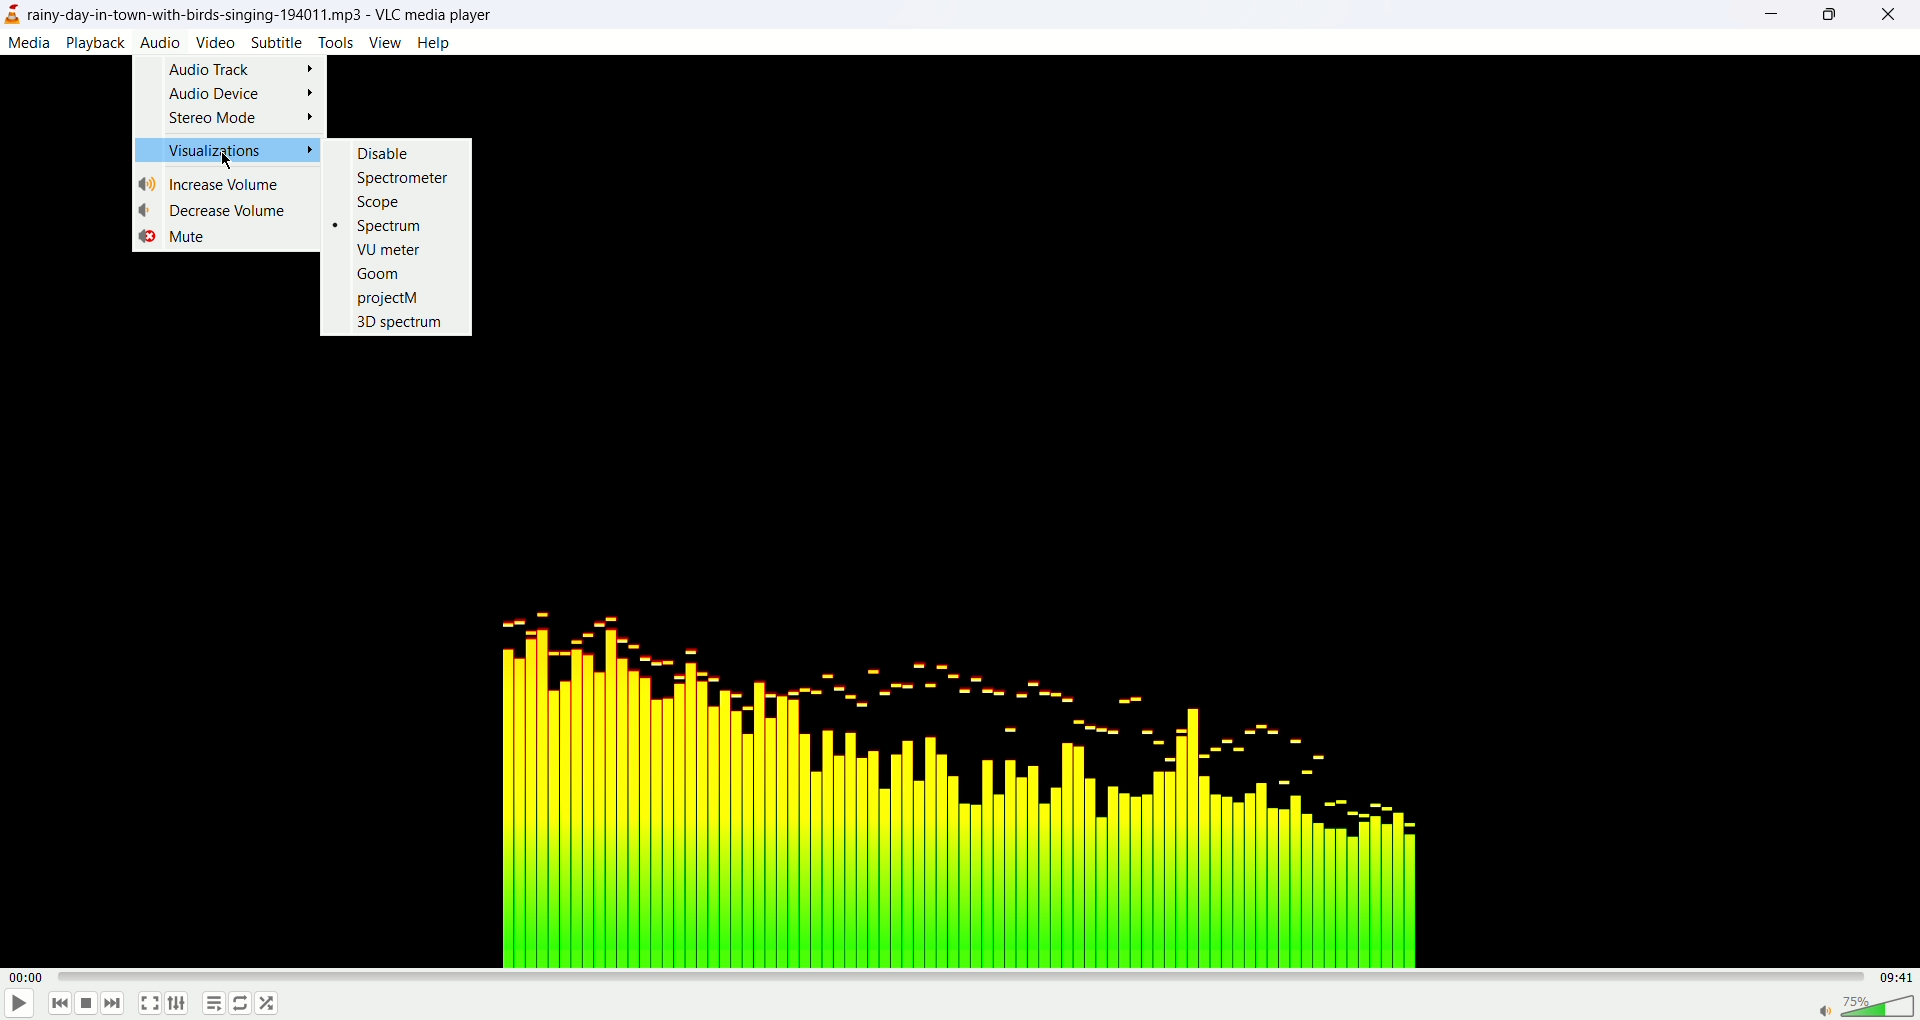  I want to click on played time, so click(30, 978).